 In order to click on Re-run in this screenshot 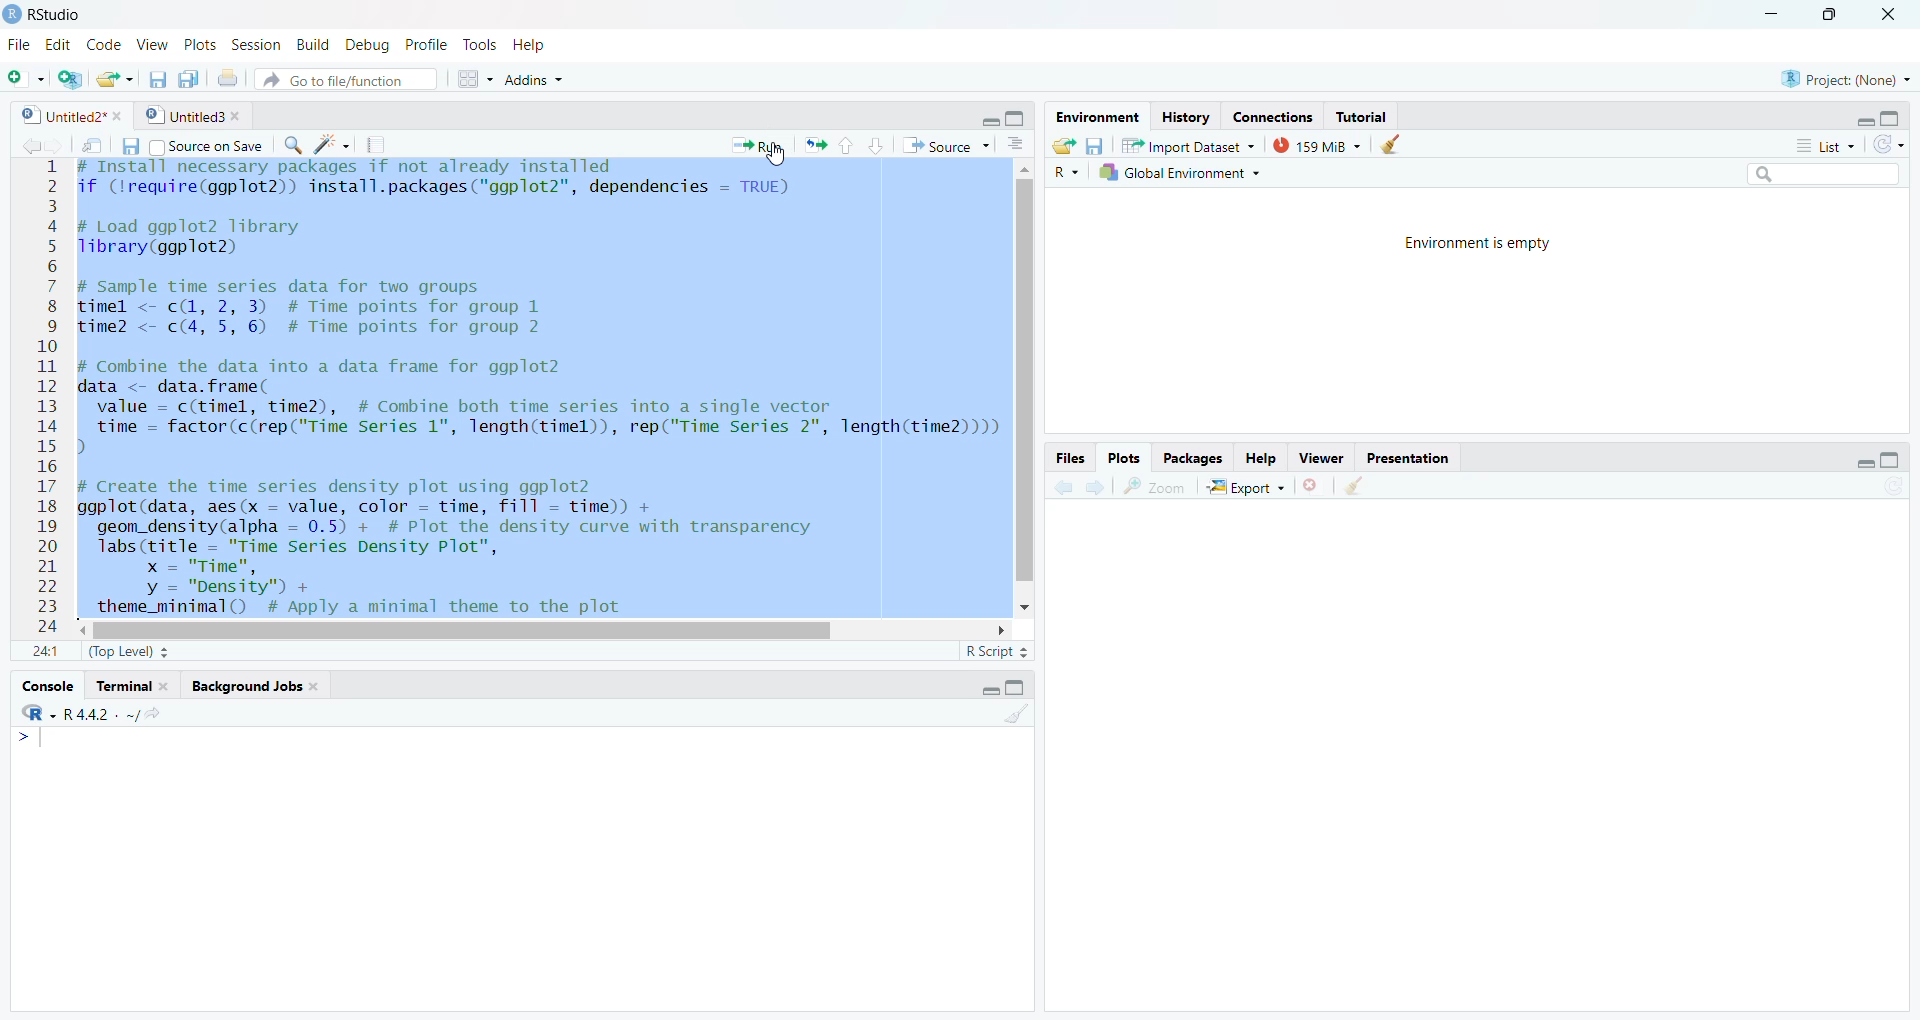, I will do `click(814, 144)`.